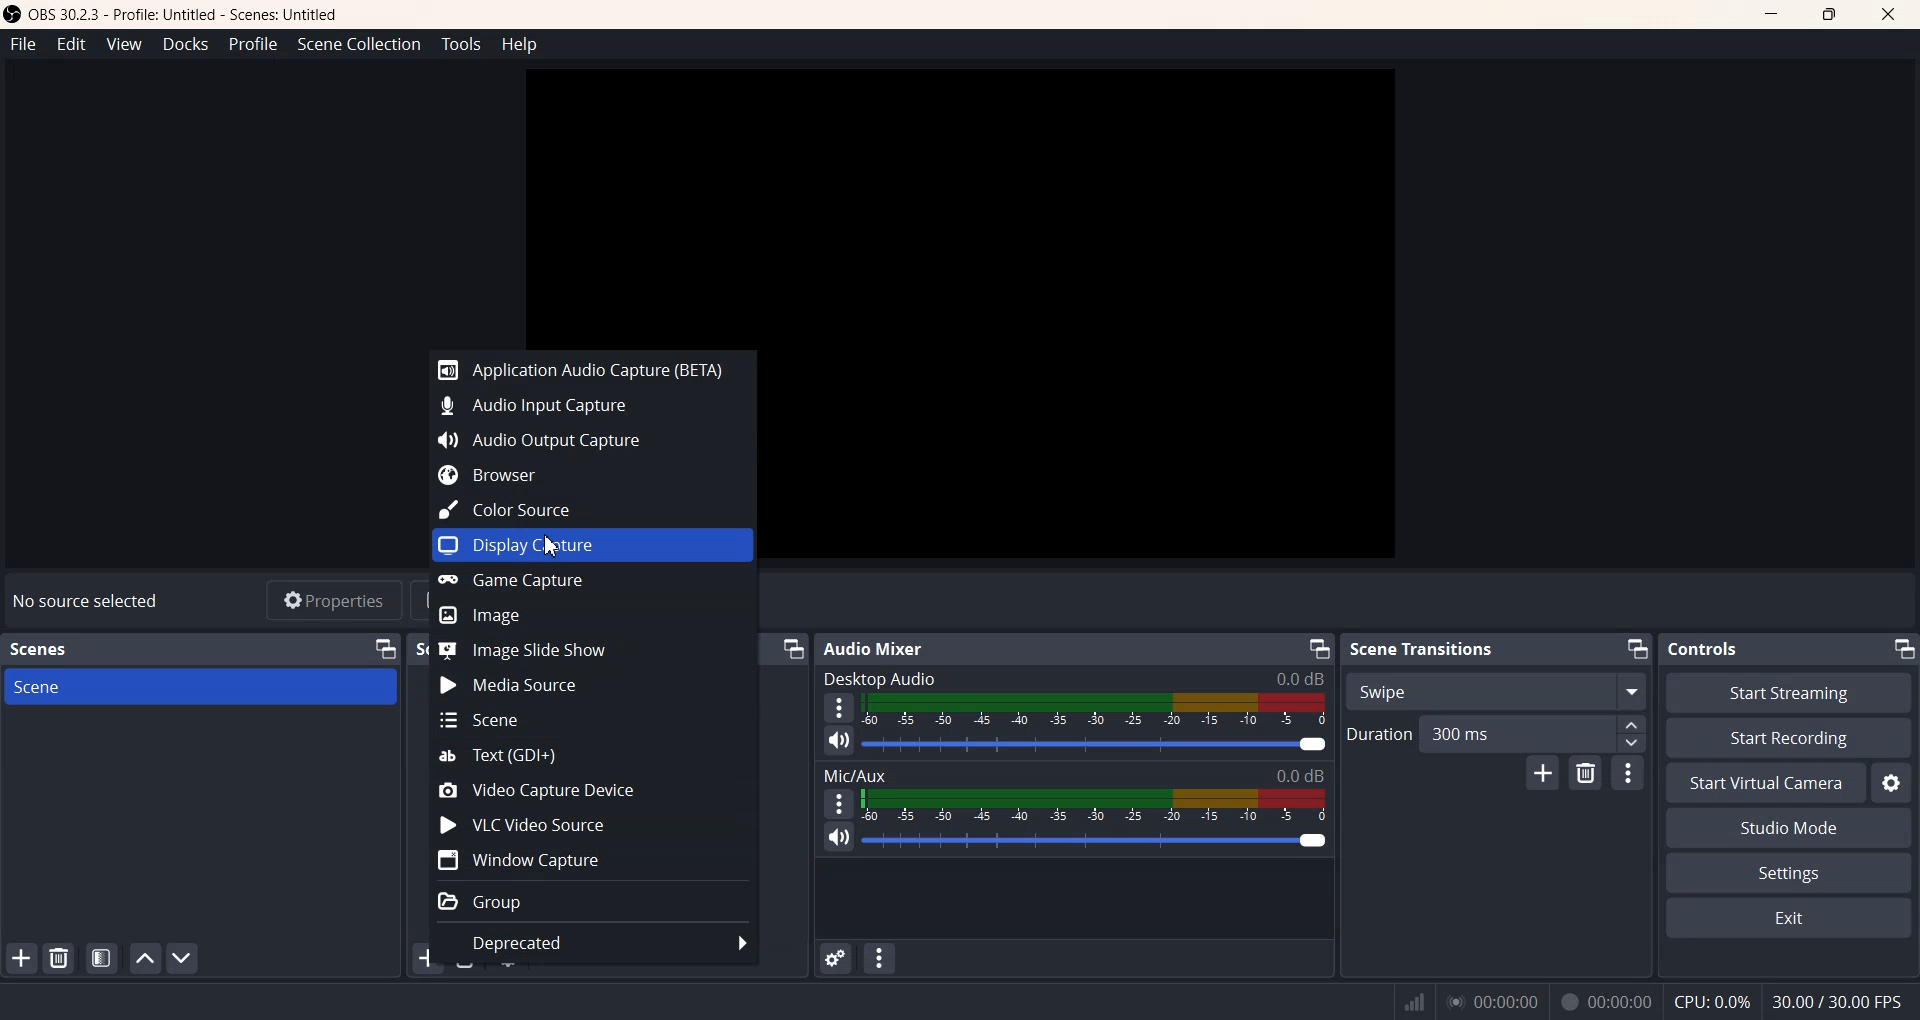  I want to click on Add Configurable transition, so click(1541, 774).